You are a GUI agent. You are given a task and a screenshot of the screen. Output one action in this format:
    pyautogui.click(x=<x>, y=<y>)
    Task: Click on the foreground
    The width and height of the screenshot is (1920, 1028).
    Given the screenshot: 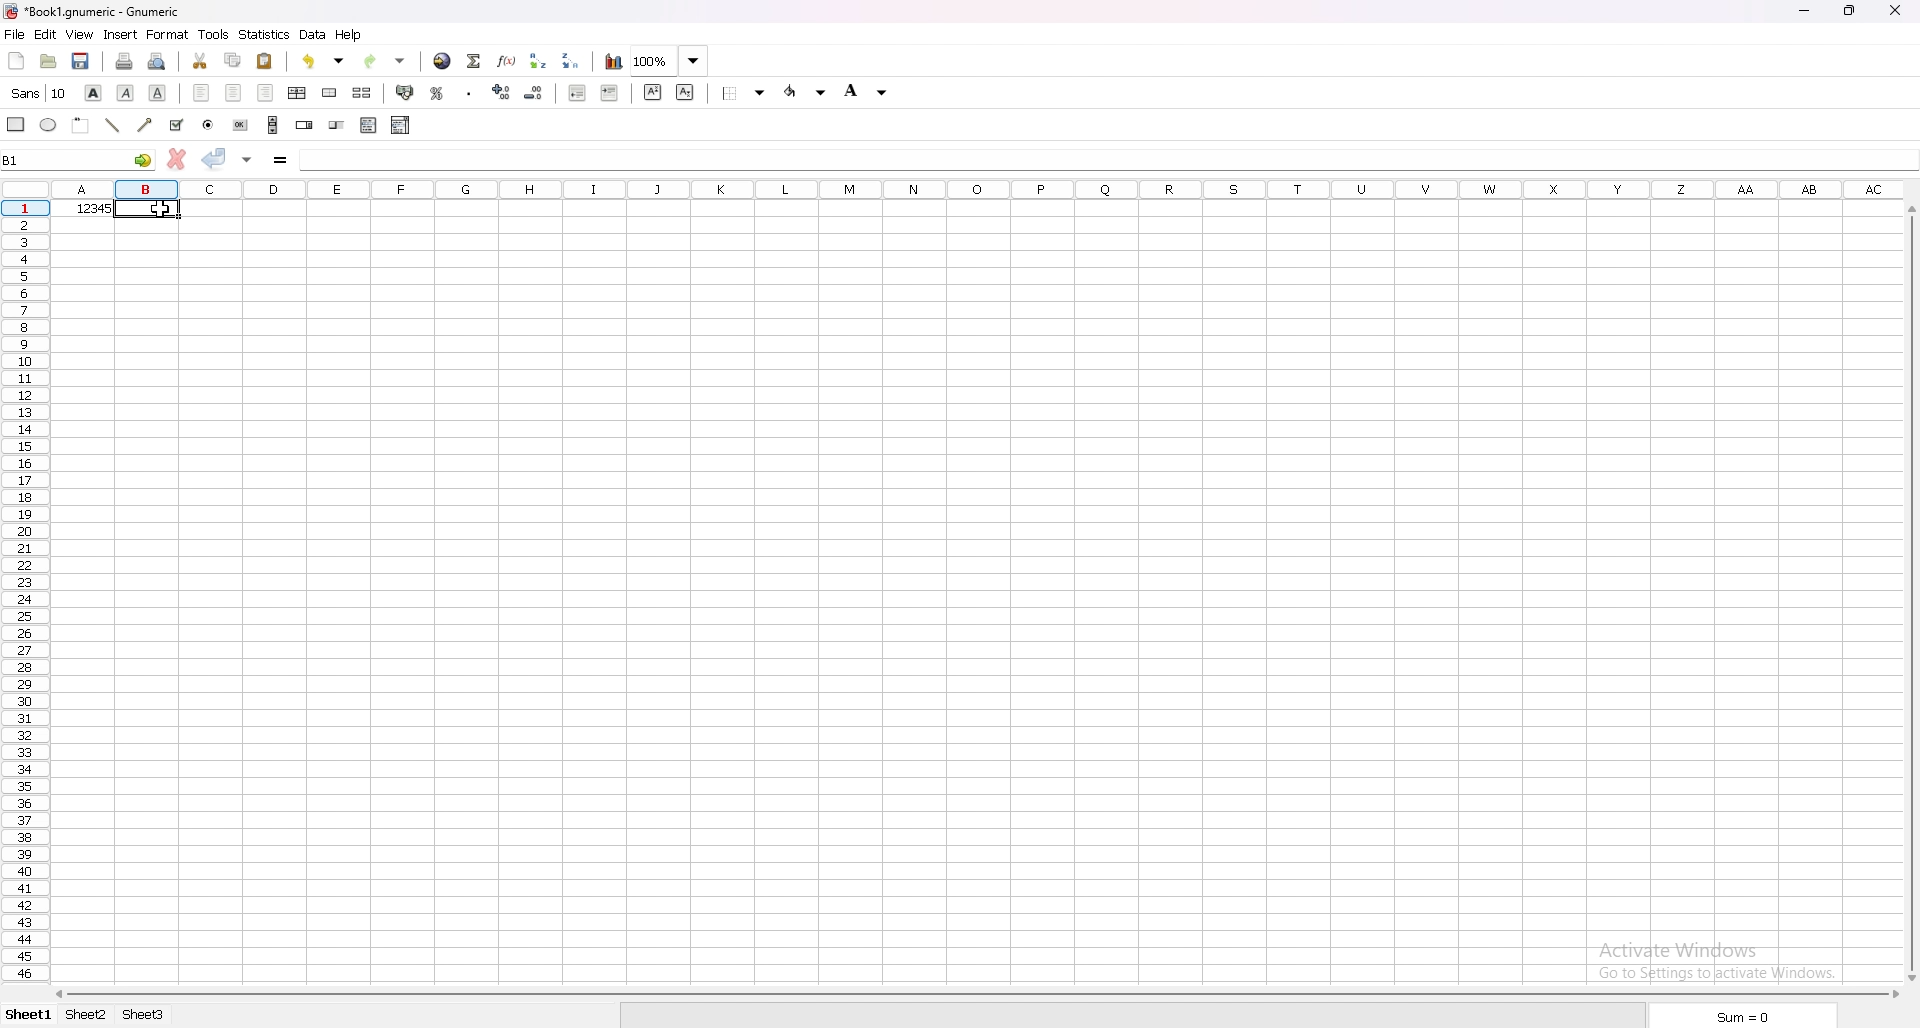 What is the action you would take?
    pyautogui.click(x=804, y=92)
    